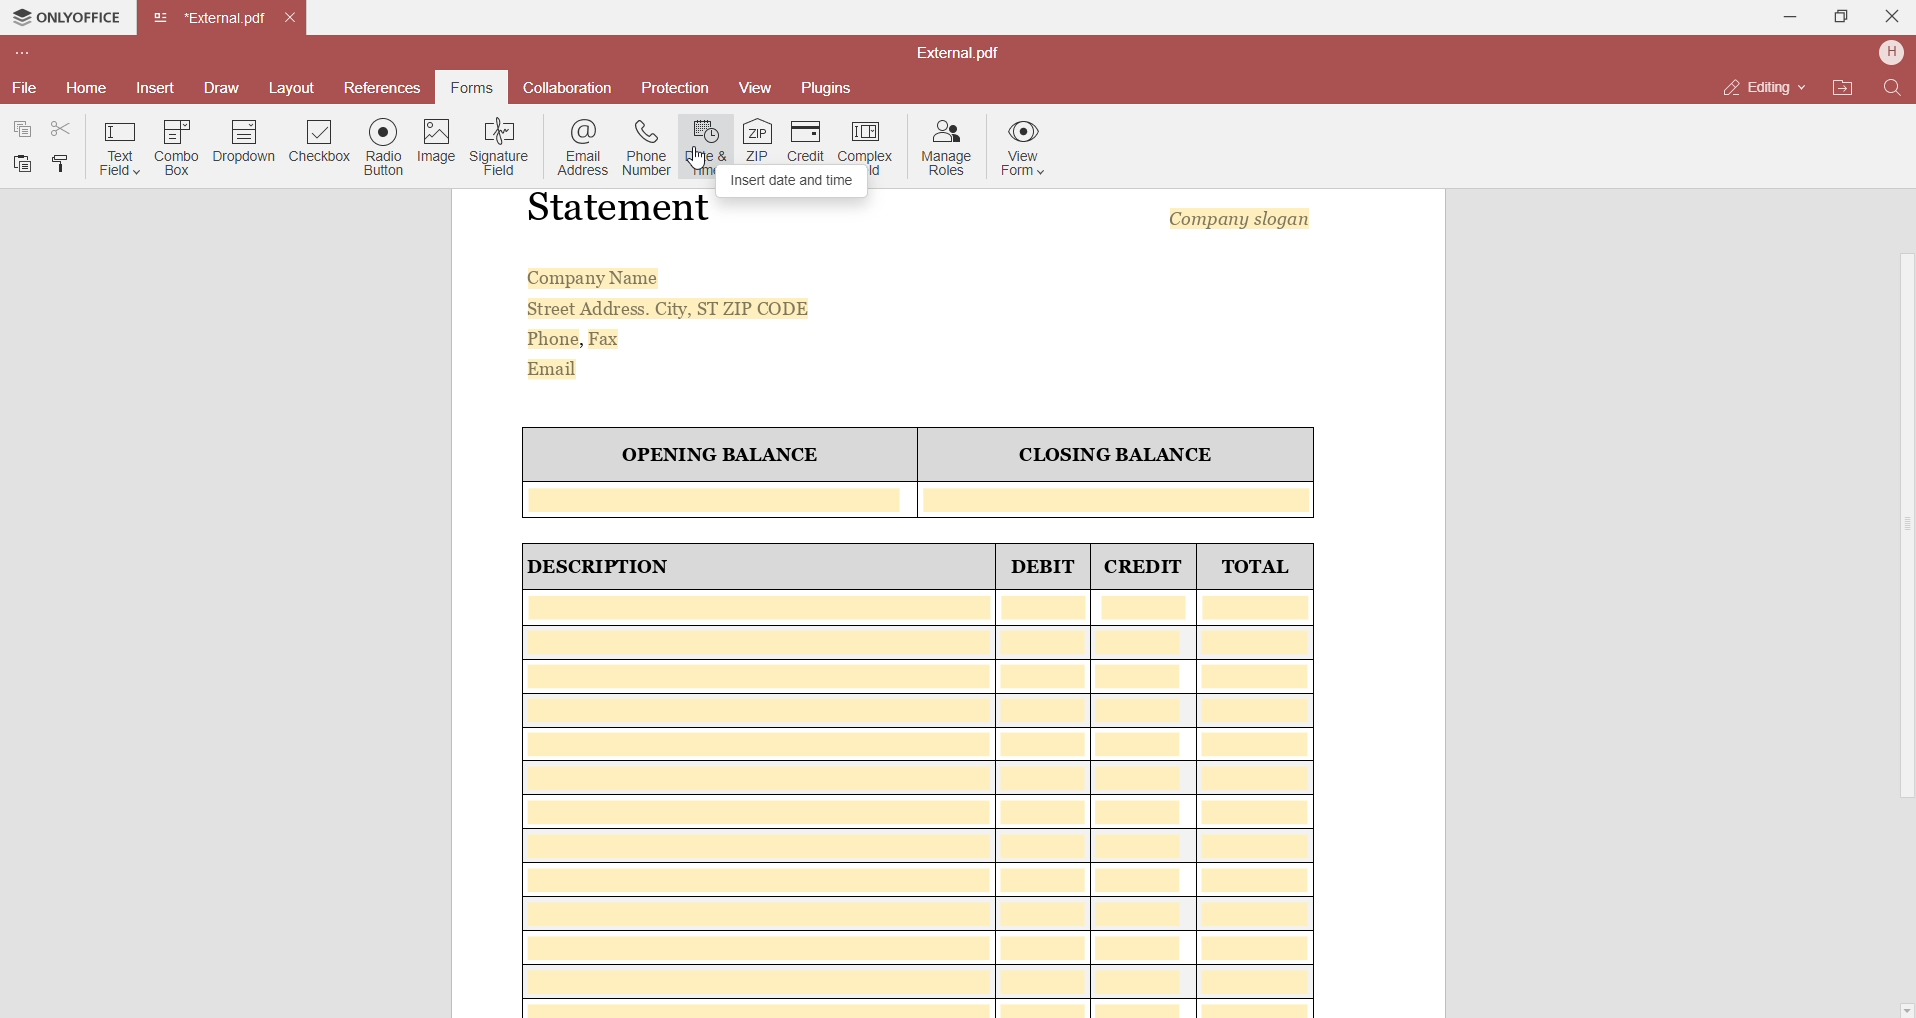 This screenshot has width=1916, height=1018. I want to click on Cut, so click(60, 126).